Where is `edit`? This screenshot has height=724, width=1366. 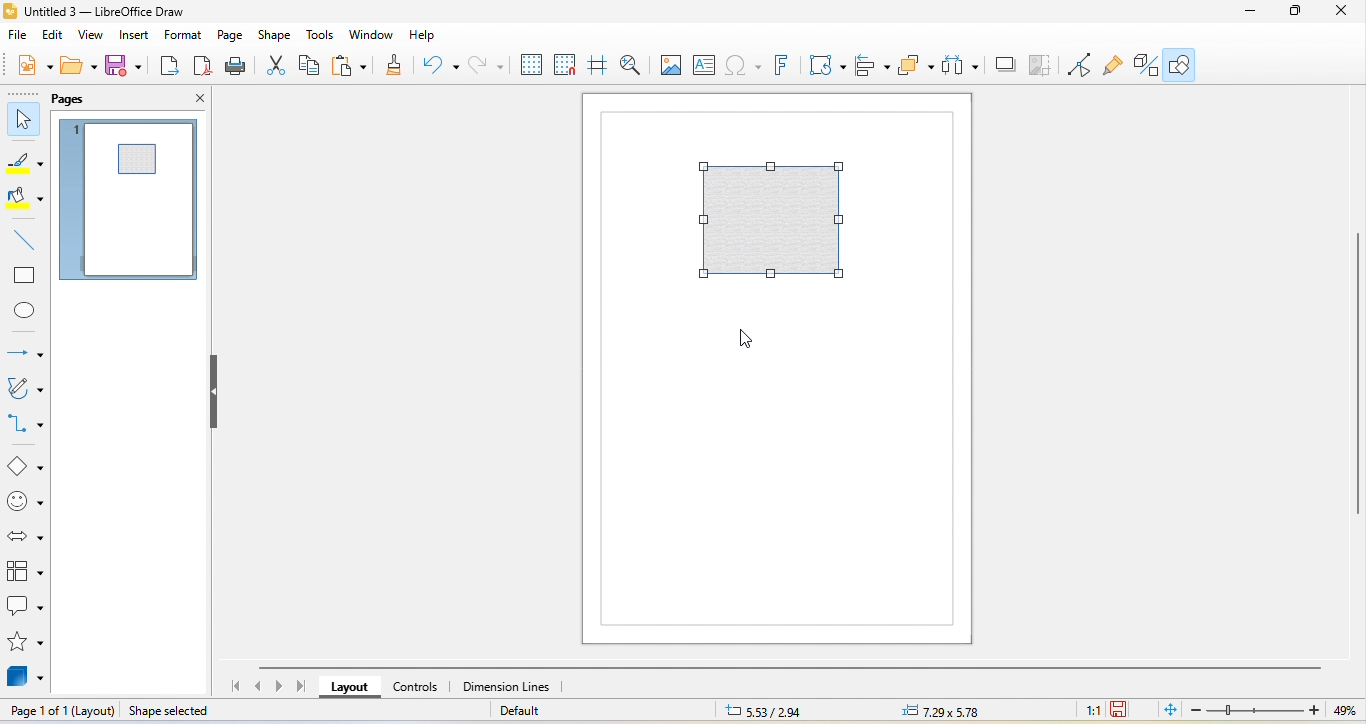
edit is located at coordinates (56, 36).